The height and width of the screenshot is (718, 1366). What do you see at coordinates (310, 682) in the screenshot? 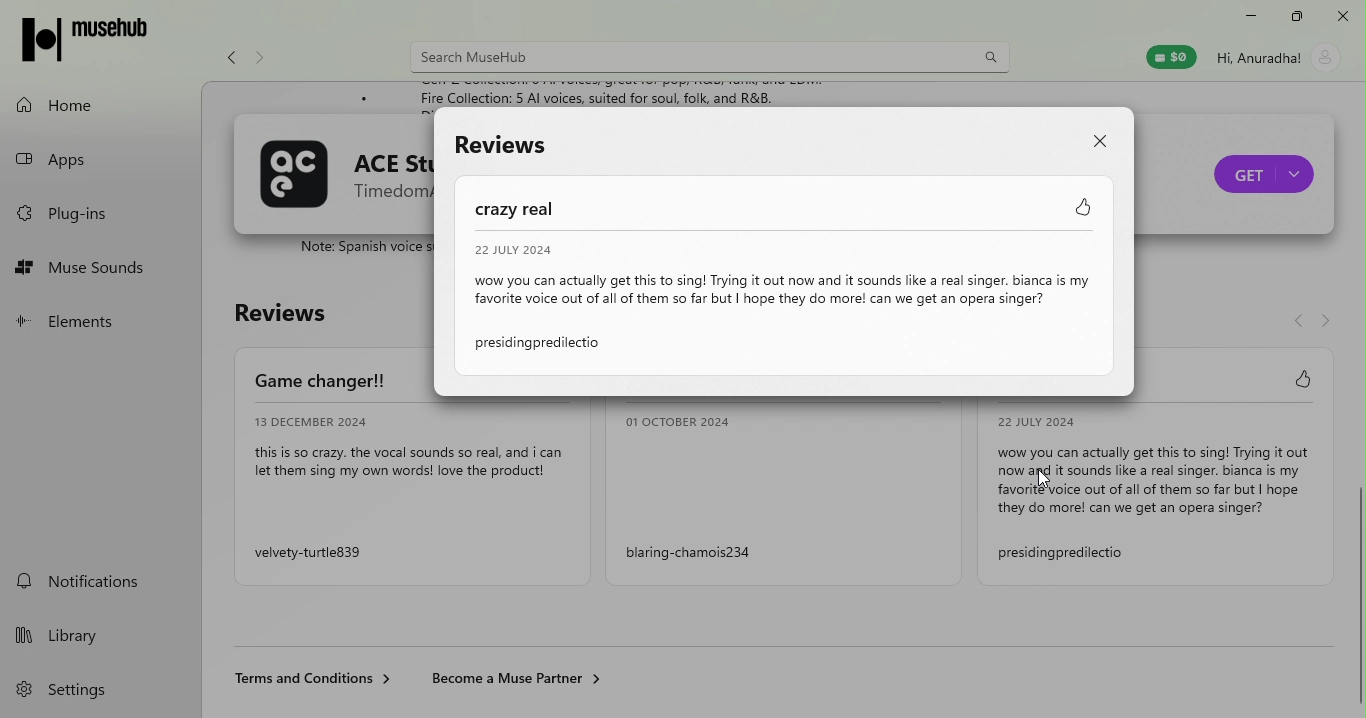
I see `Terms and condition` at bounding box center [310, 682].